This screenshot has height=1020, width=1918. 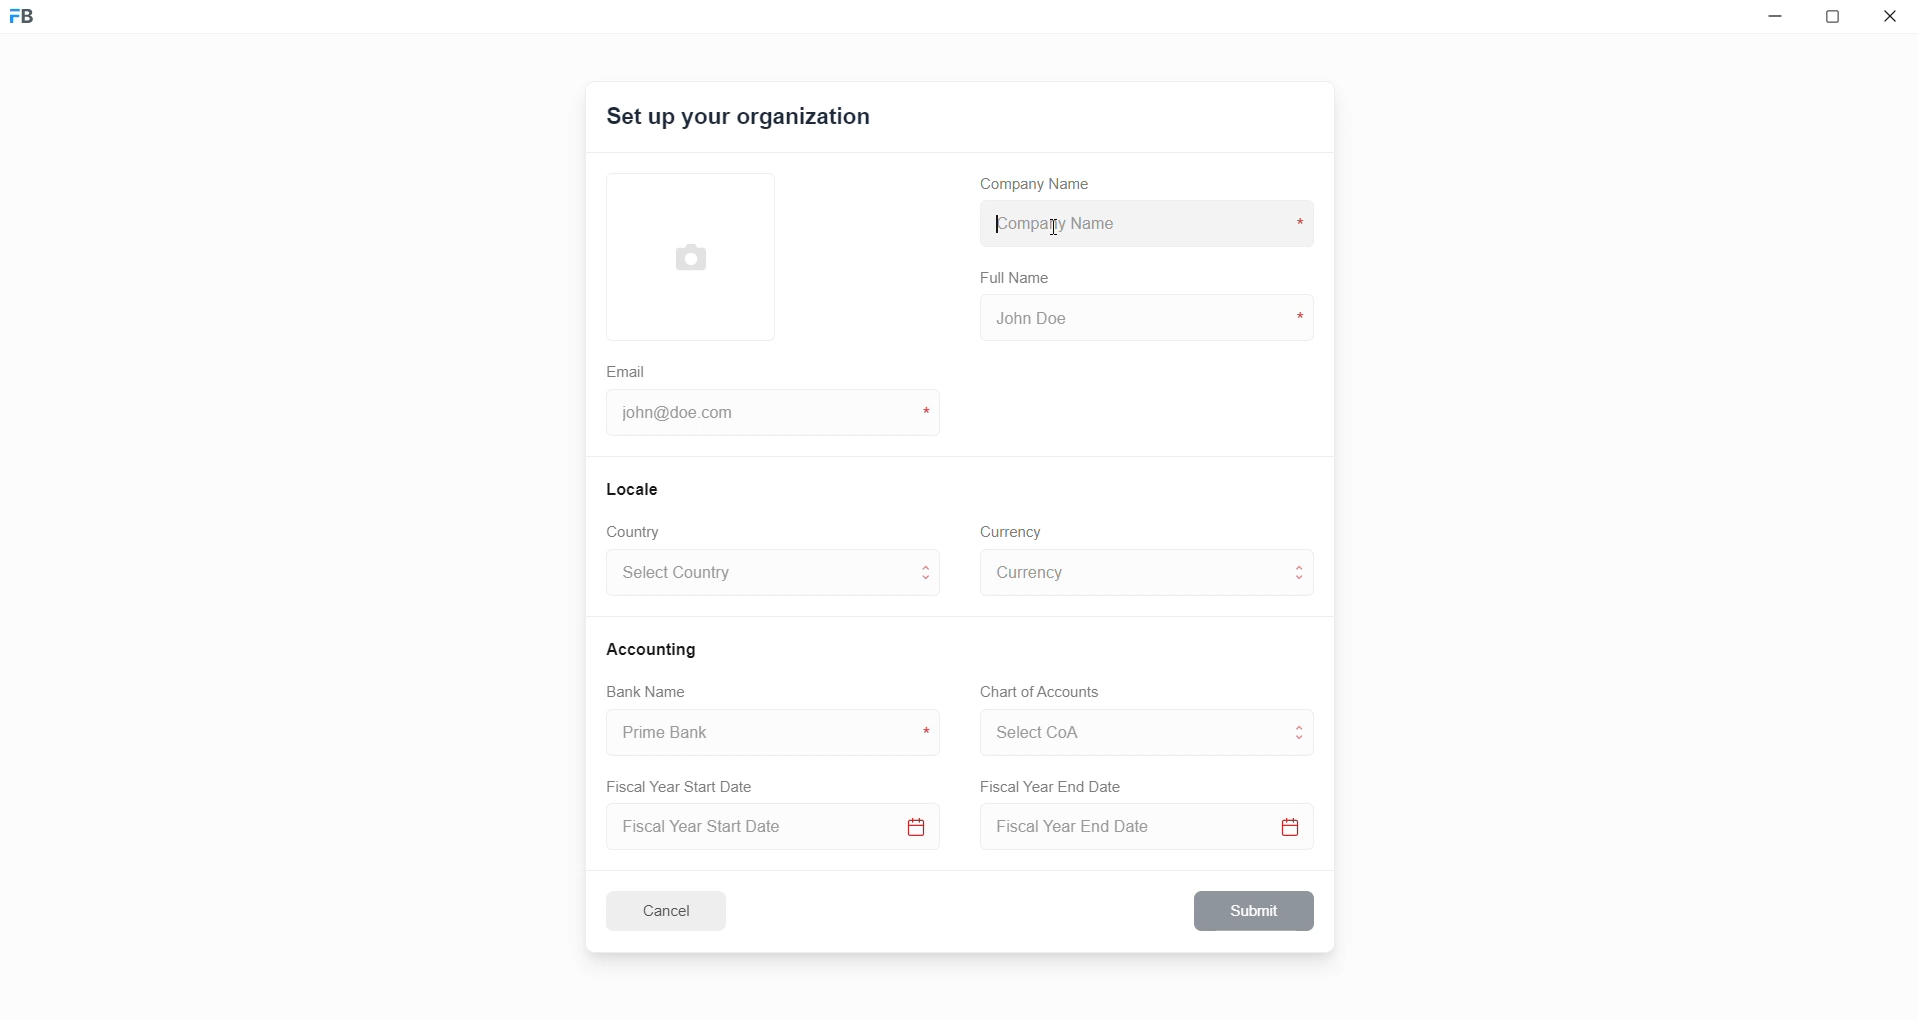 What do you see at coordinates (763, 415) in the screenshot?
I see `email id input box` at bounding box center [763, 415].